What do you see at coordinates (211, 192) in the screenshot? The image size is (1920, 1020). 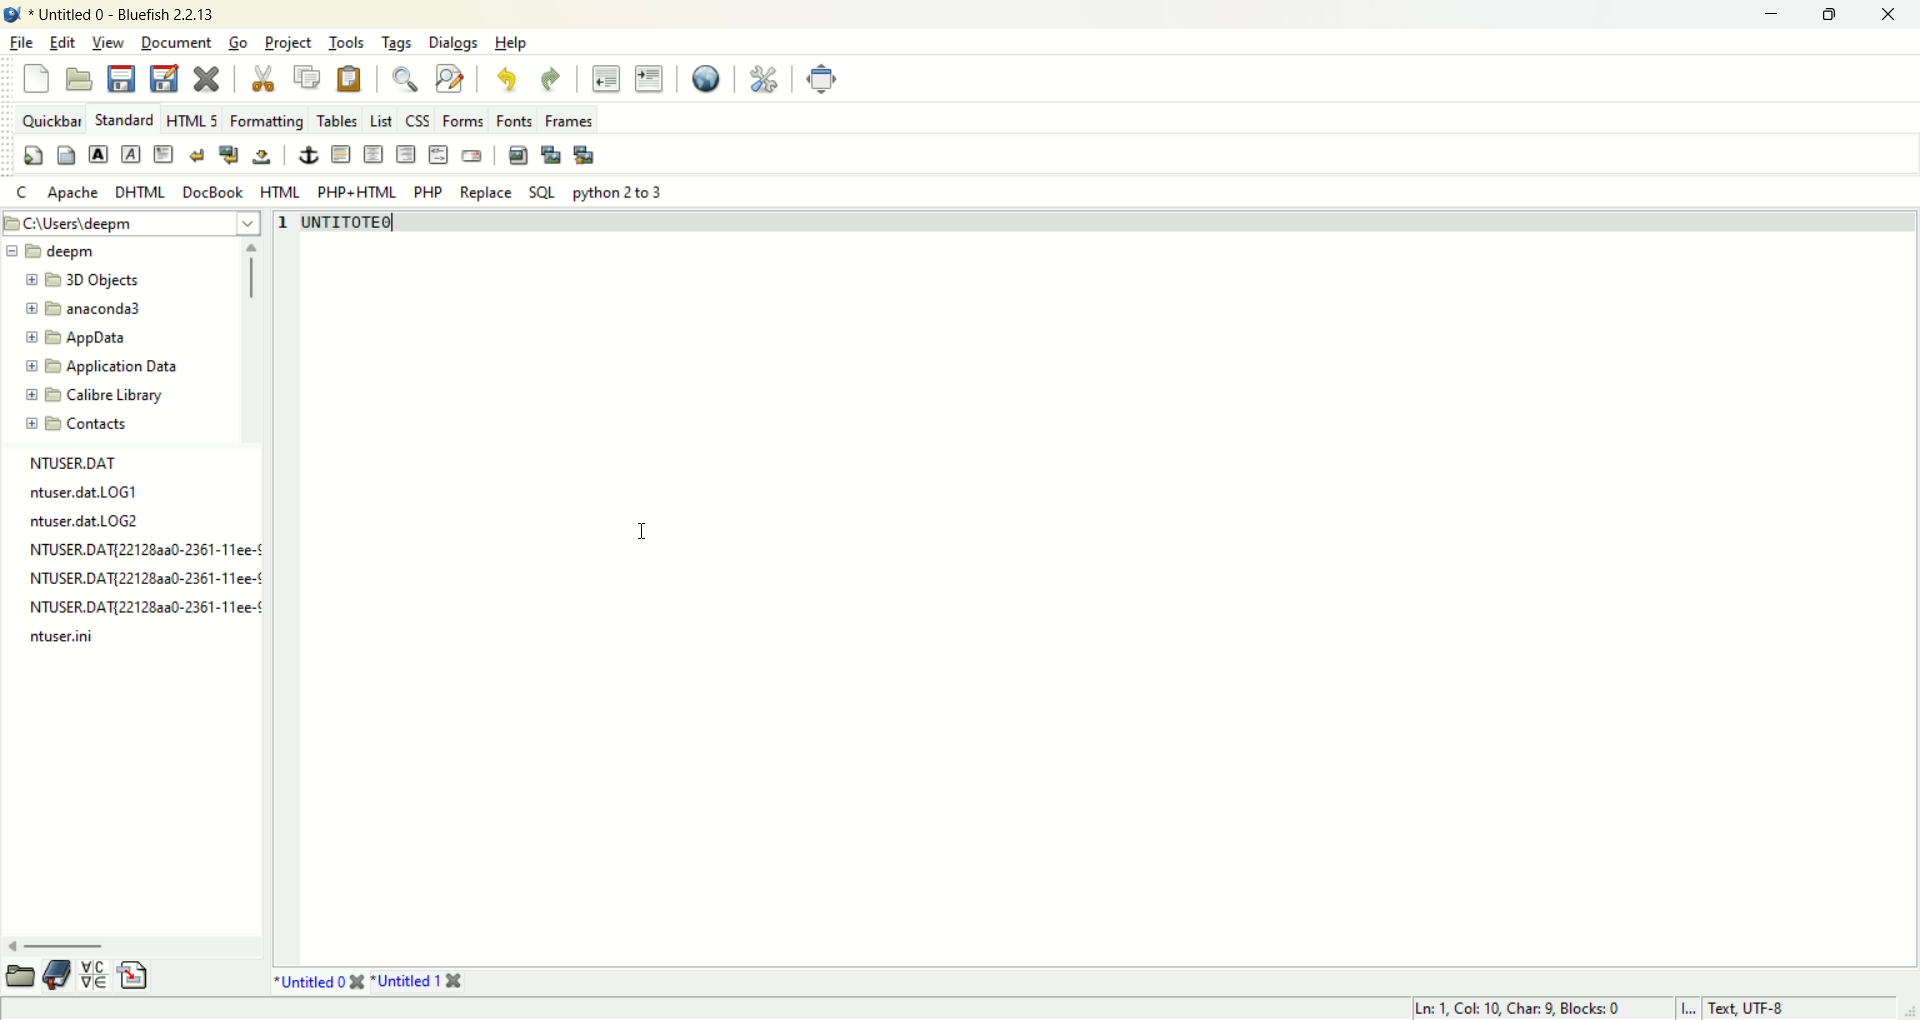 I see `DocBook` at bounding box center [211, 192].